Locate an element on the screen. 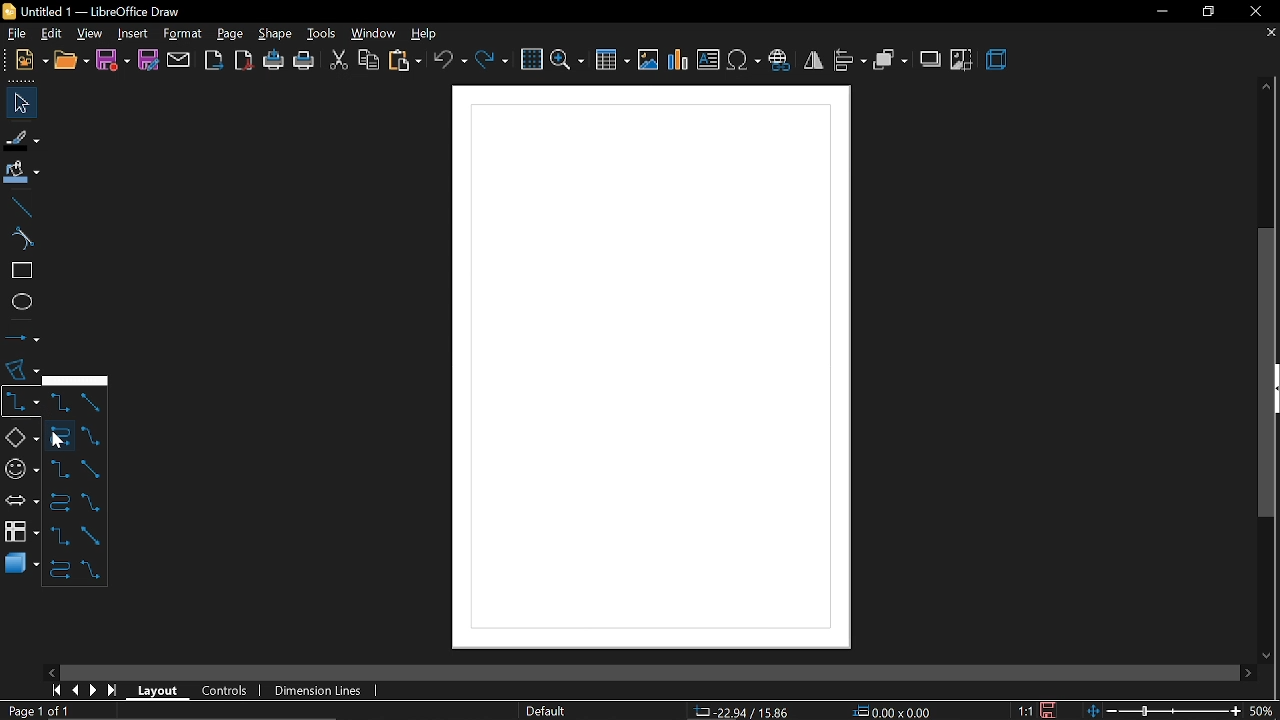  redo is located at coordinates (492, 62).